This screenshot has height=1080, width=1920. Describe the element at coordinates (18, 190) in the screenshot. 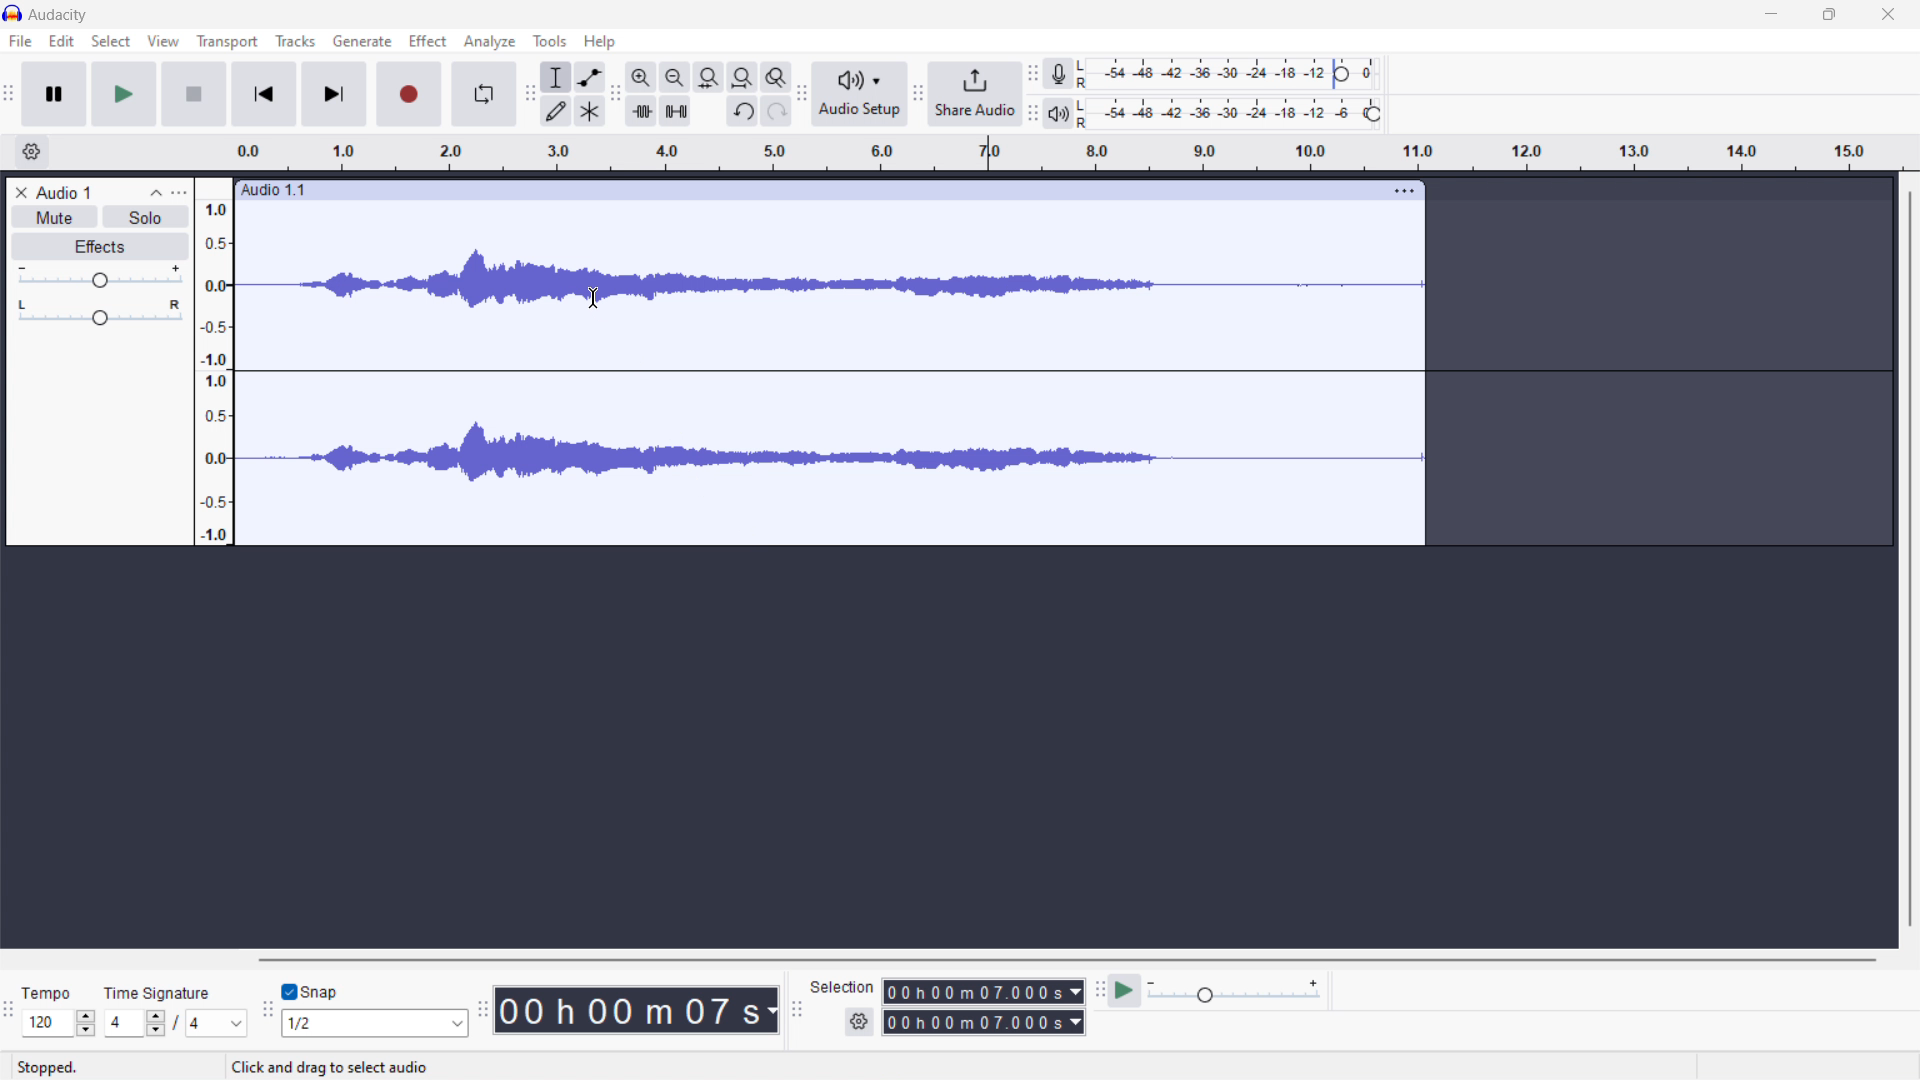

I see `close audio` at that location.